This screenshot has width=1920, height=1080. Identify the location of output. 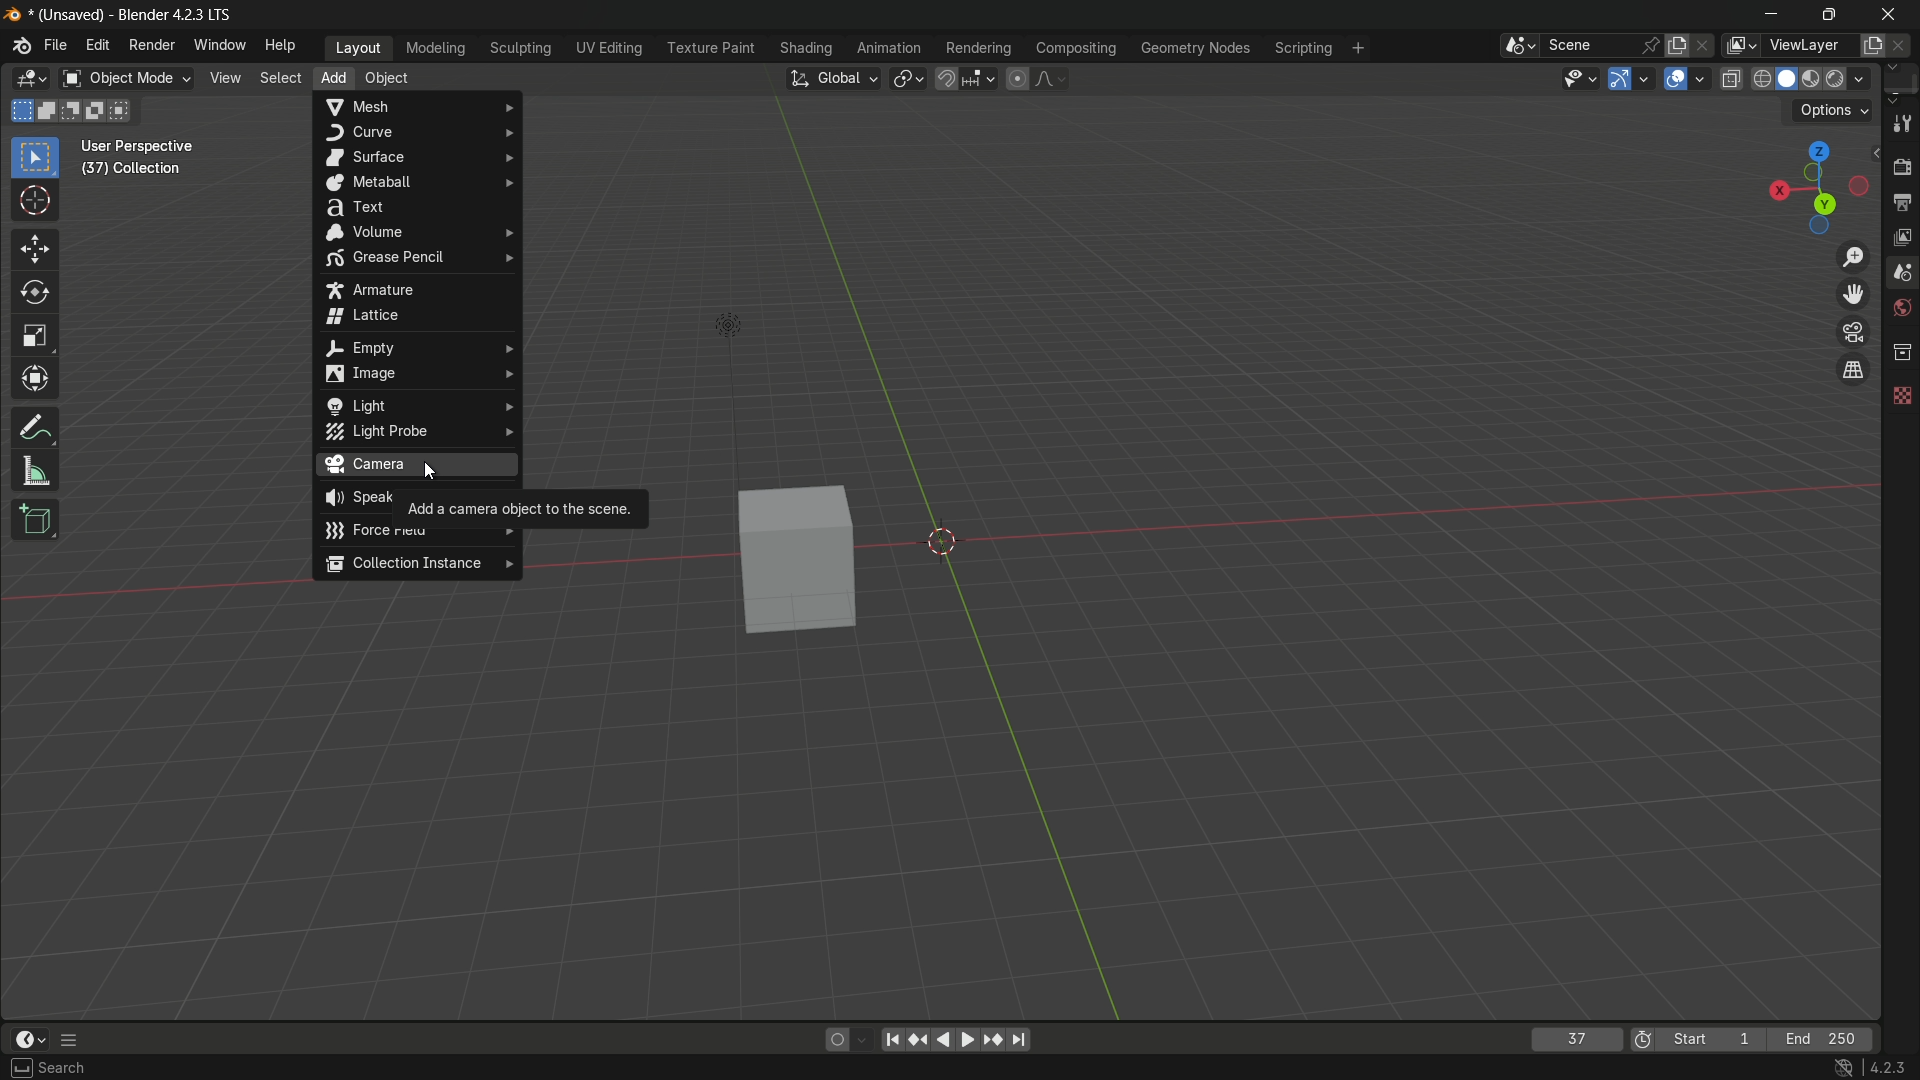
(1900, 200).